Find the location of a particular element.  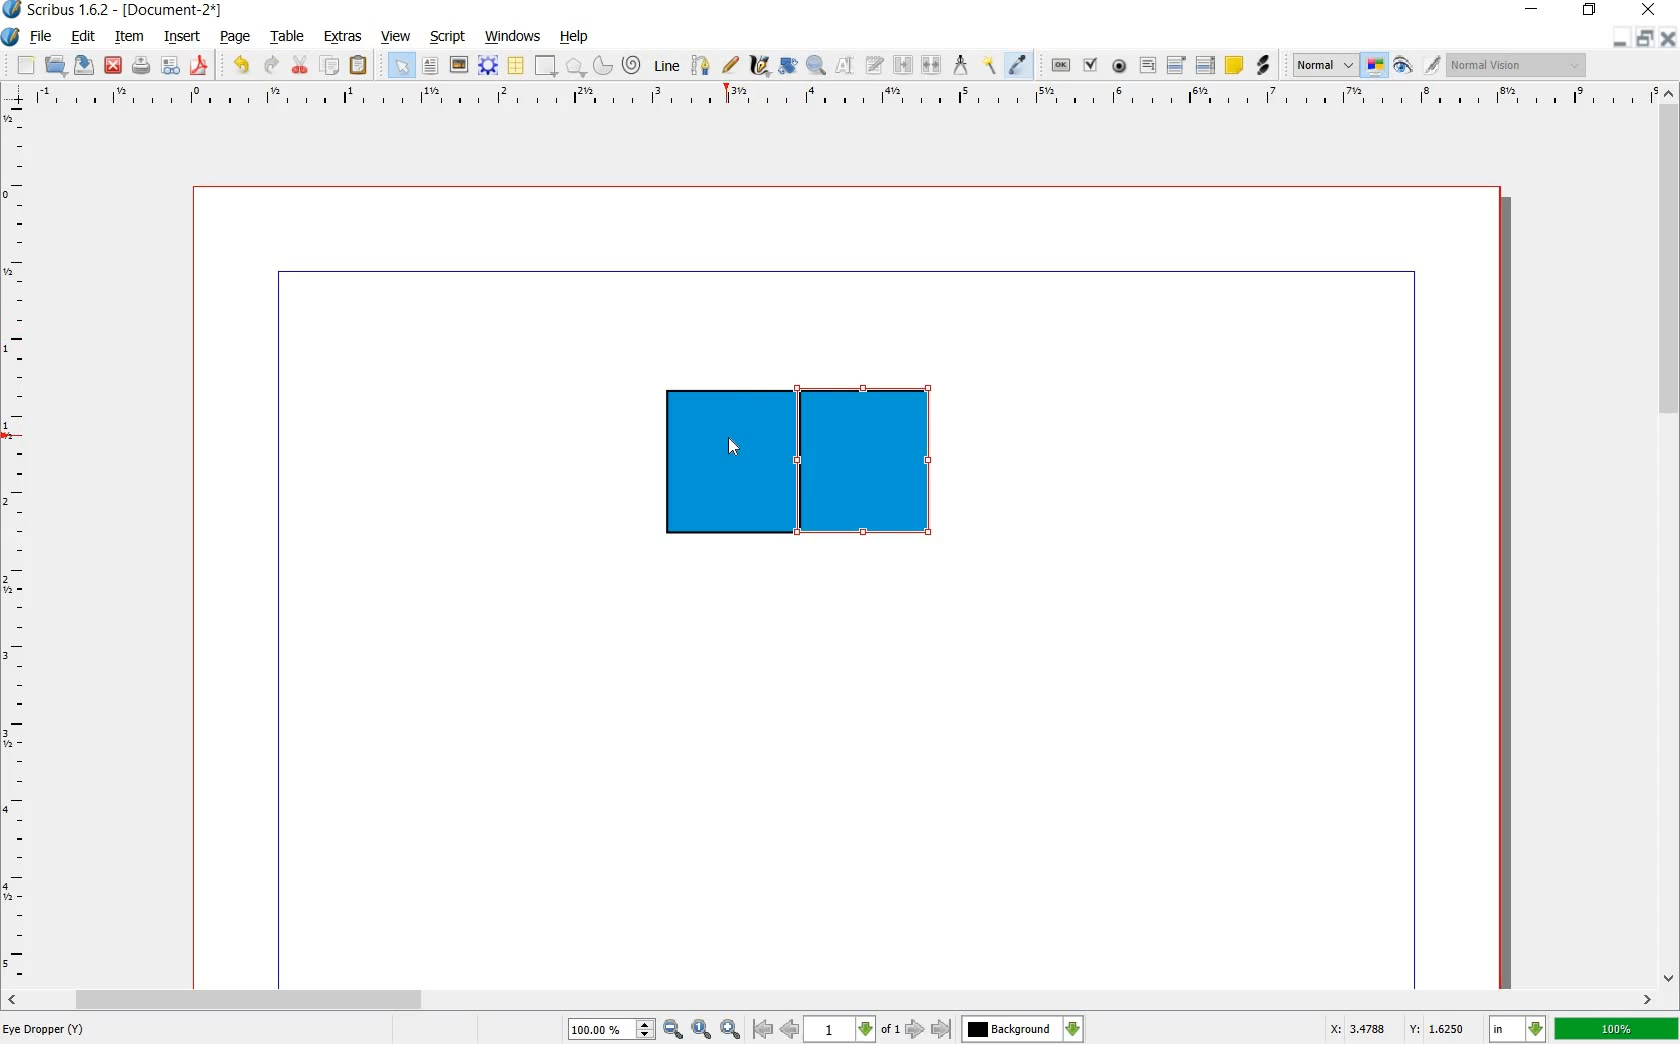

new is located at coordinates (25, 66).